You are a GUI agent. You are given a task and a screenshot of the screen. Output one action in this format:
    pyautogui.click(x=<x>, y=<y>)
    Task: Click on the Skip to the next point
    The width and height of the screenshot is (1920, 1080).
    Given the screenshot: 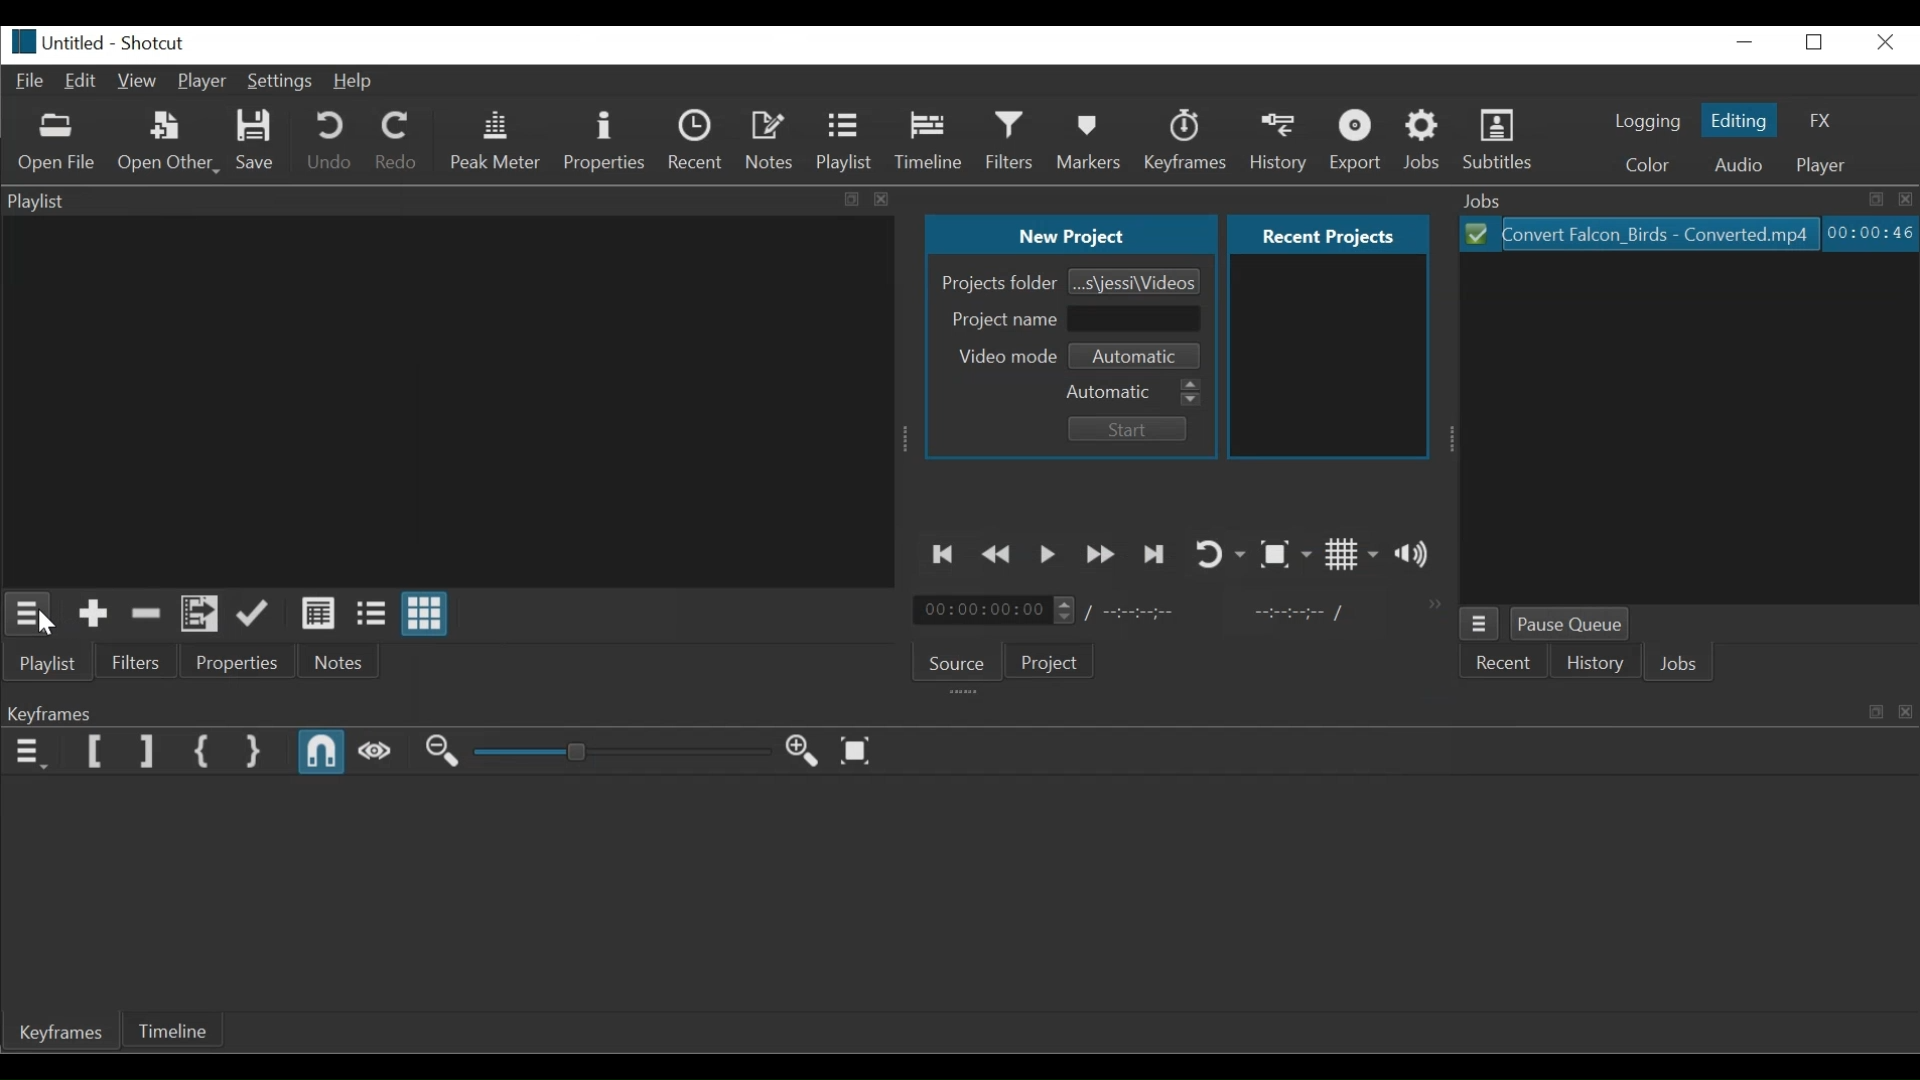 What is the action you would take?
    pyautogui.click(x=1155, y=554)
    